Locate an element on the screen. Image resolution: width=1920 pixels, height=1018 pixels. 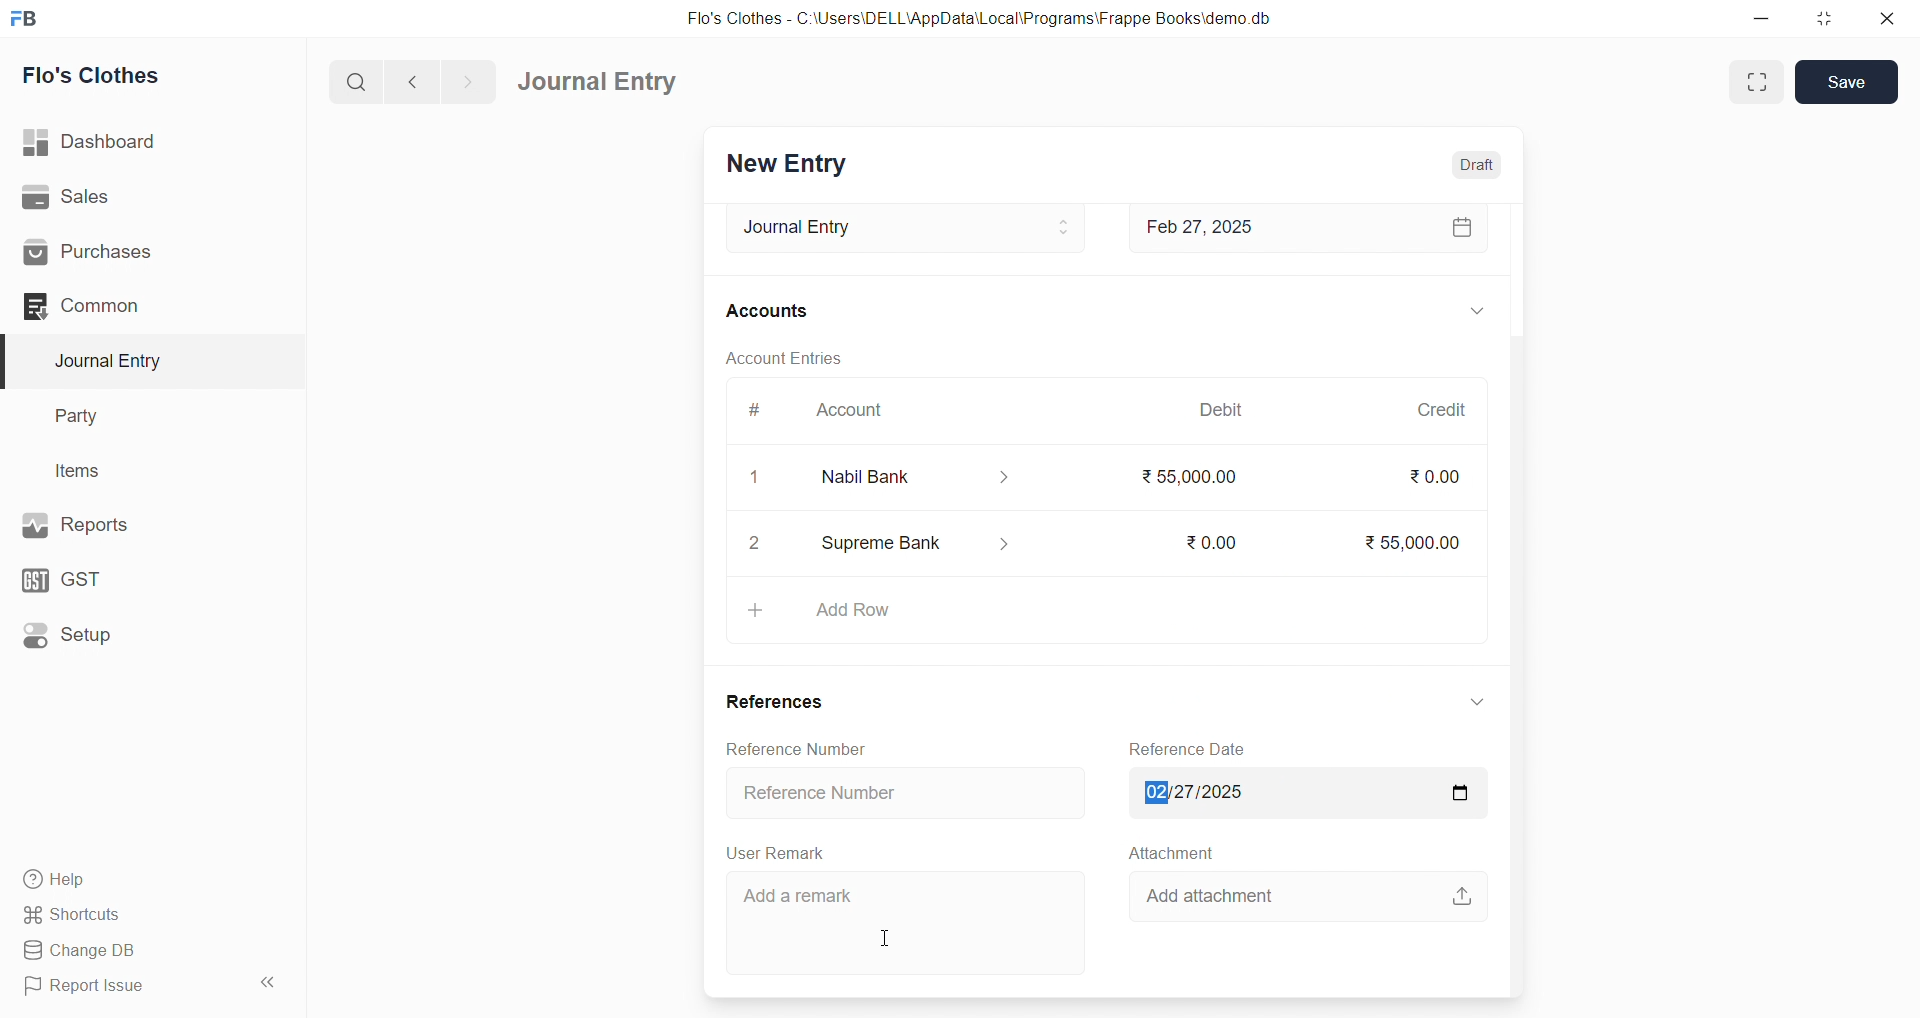
close is located at coordinates (1889, 18).